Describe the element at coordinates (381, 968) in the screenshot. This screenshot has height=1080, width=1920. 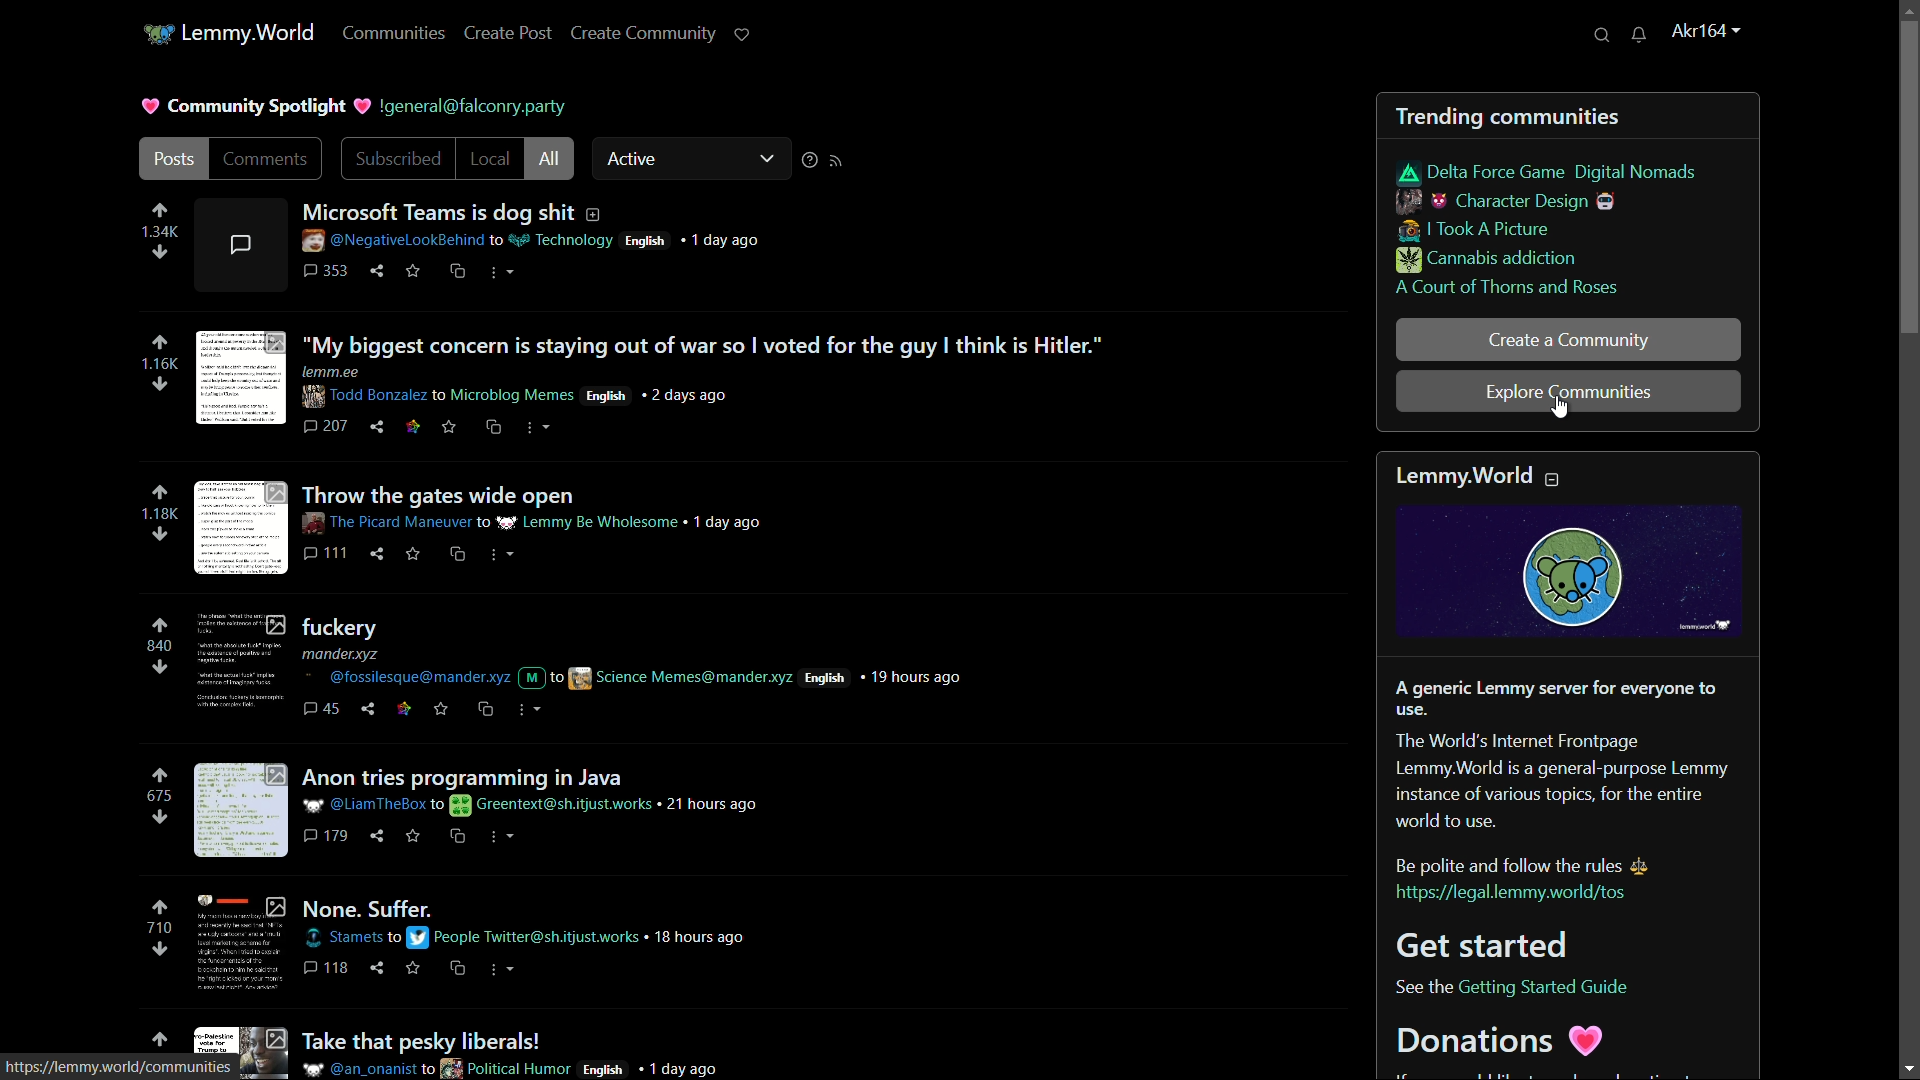
I see `share` at that location.